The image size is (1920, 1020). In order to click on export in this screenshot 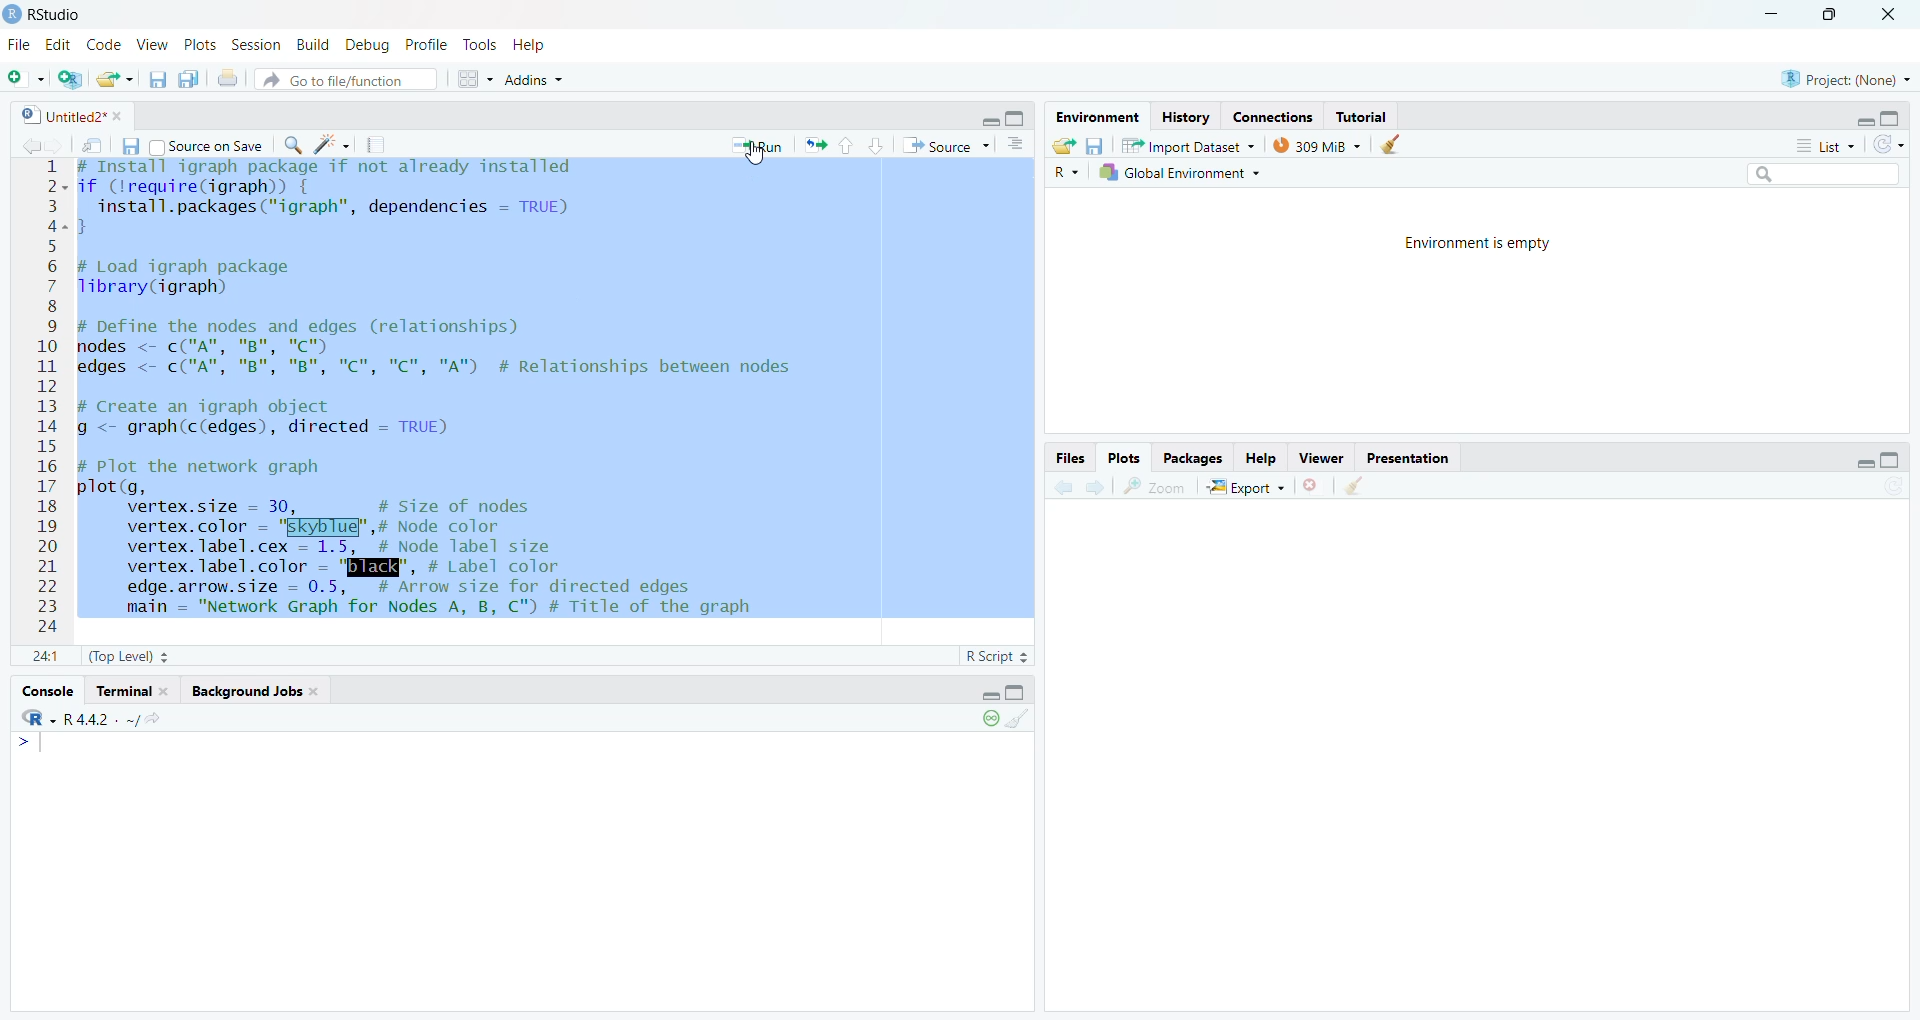, I will do `click(817, 149)`.